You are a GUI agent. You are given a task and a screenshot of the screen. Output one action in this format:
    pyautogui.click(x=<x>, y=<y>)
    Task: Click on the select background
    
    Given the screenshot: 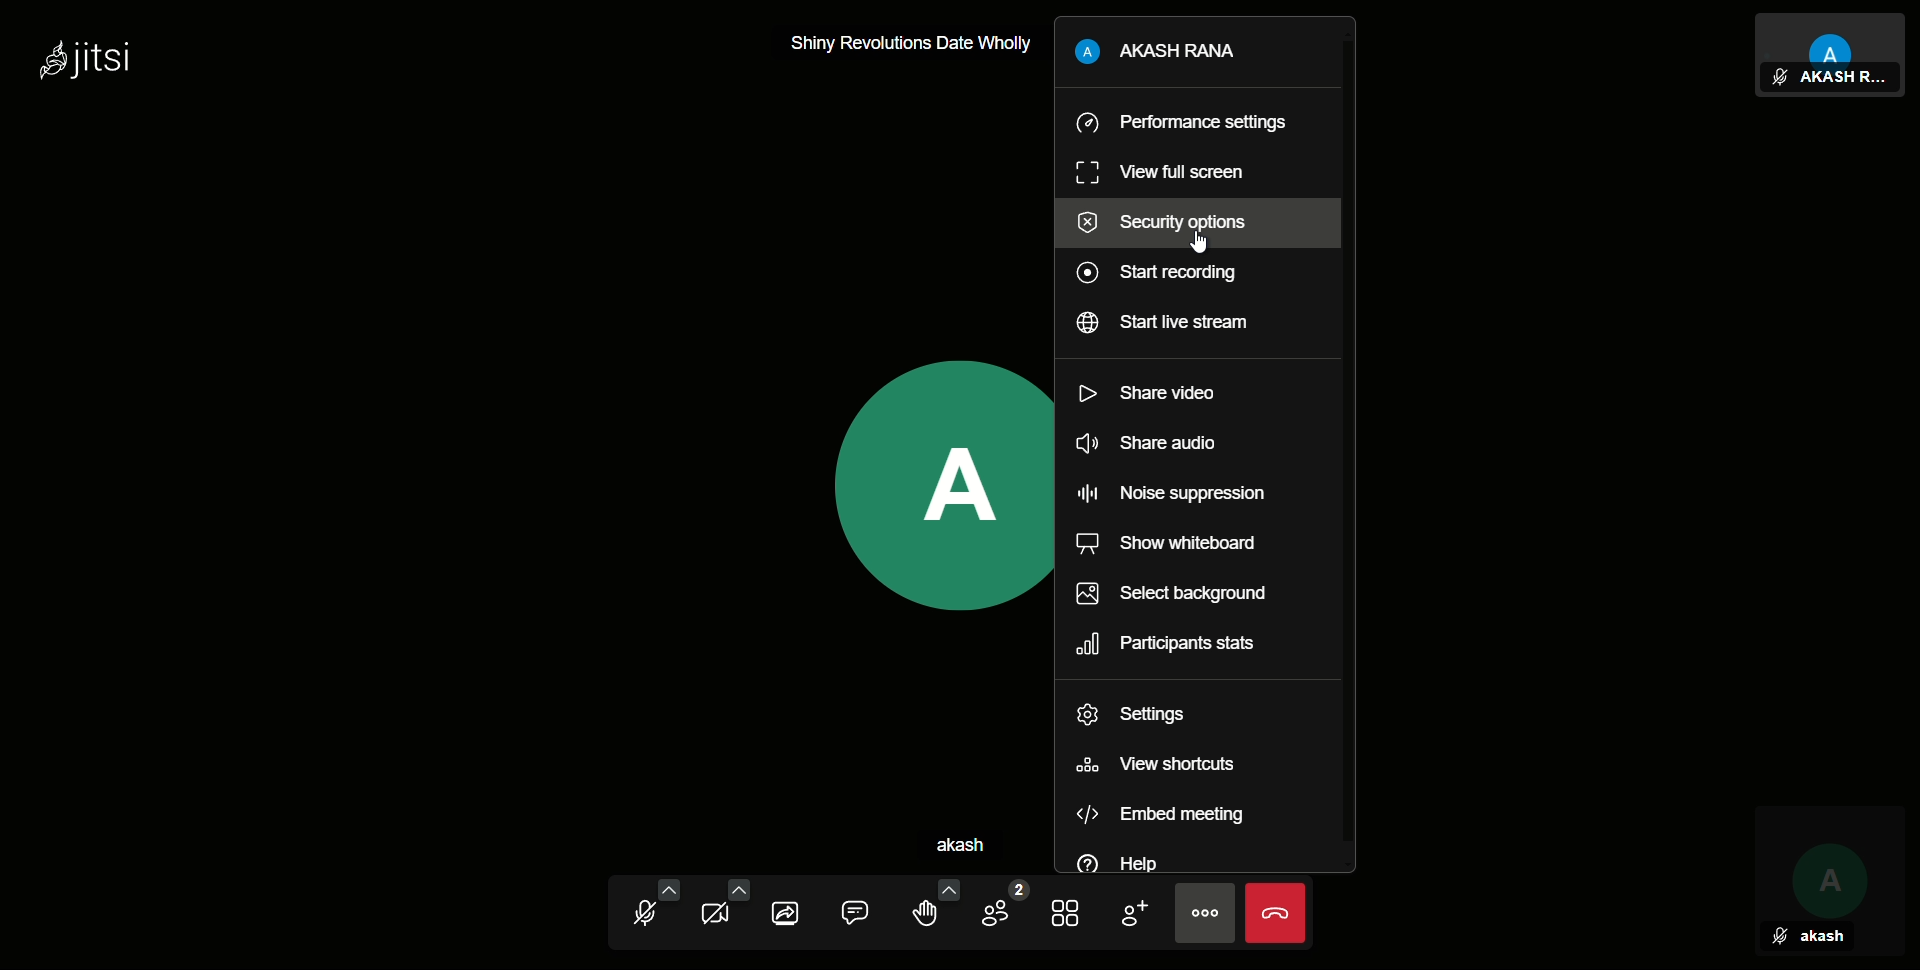 What is the action you would take?
    pyautogui.click(x=1168, y=594)
    